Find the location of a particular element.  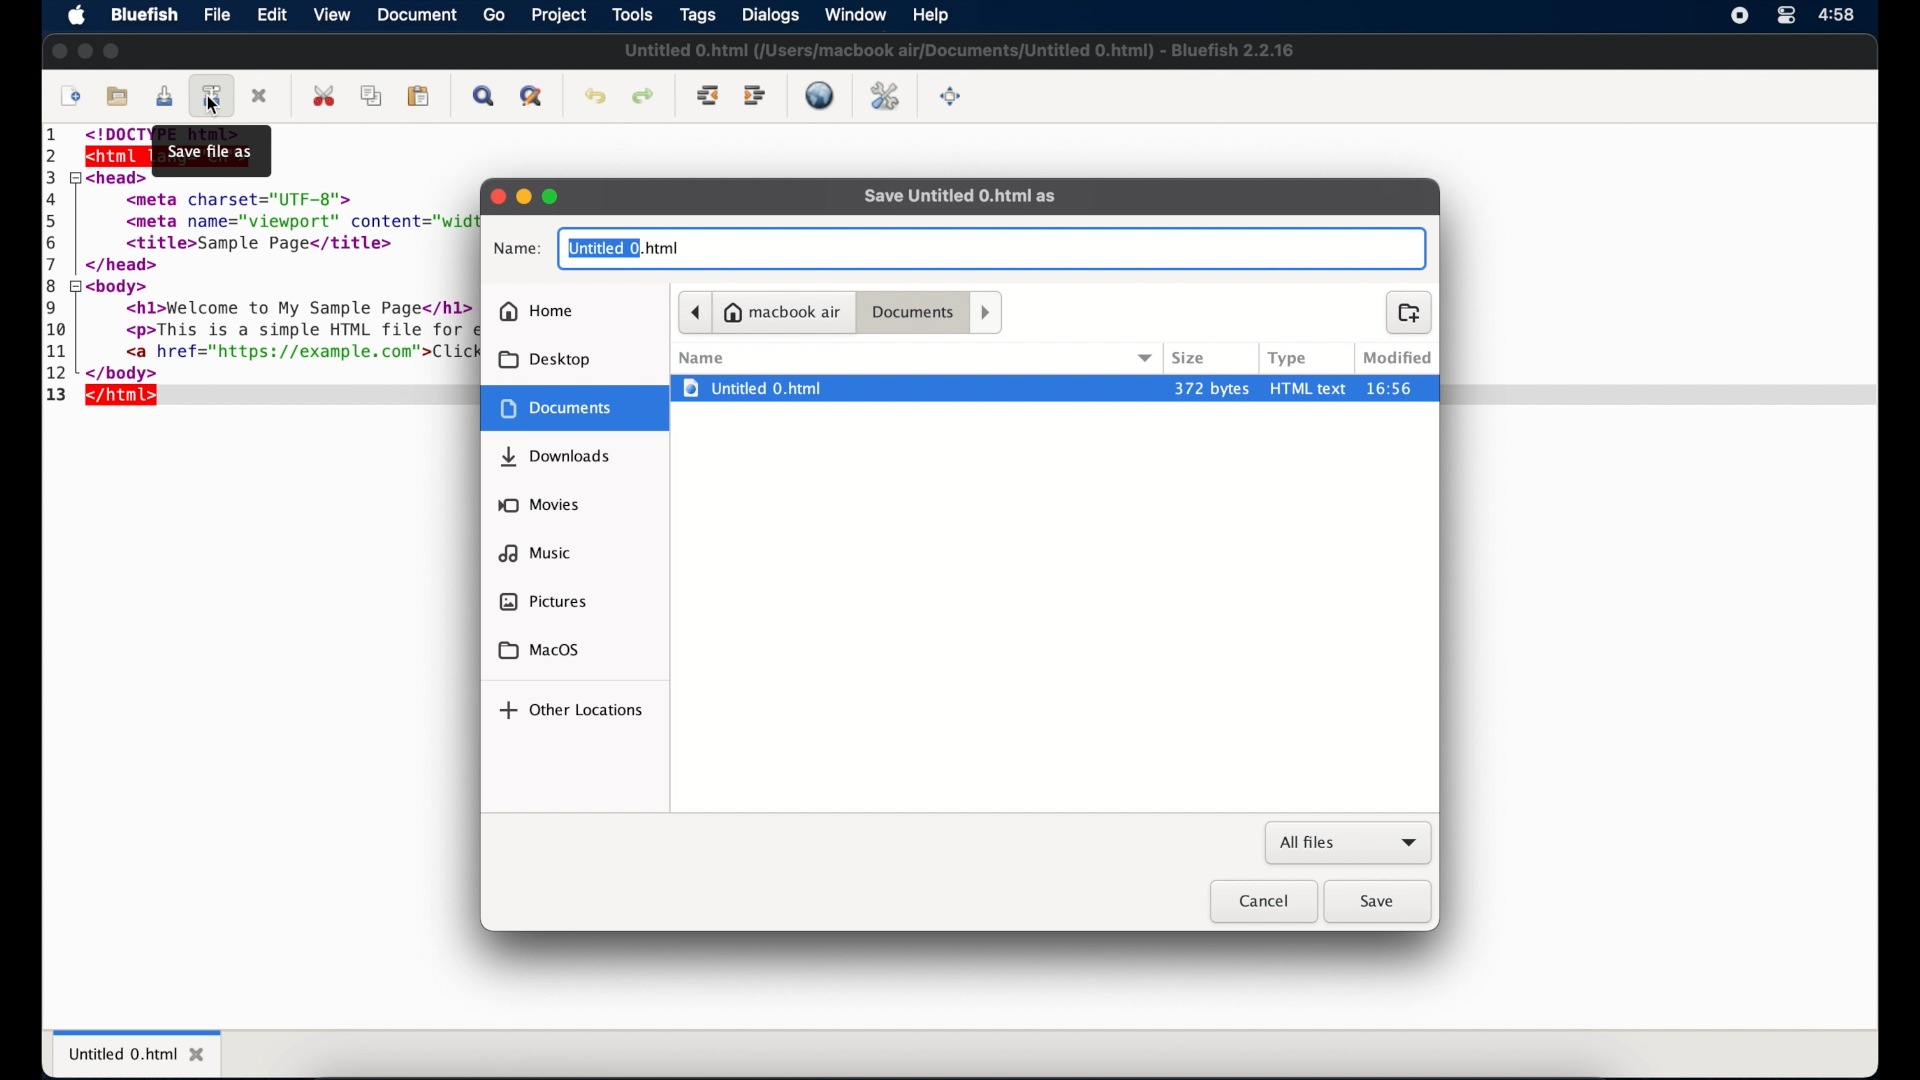

<meta charset="UTF-8"> is located at coordinates (247, 197).